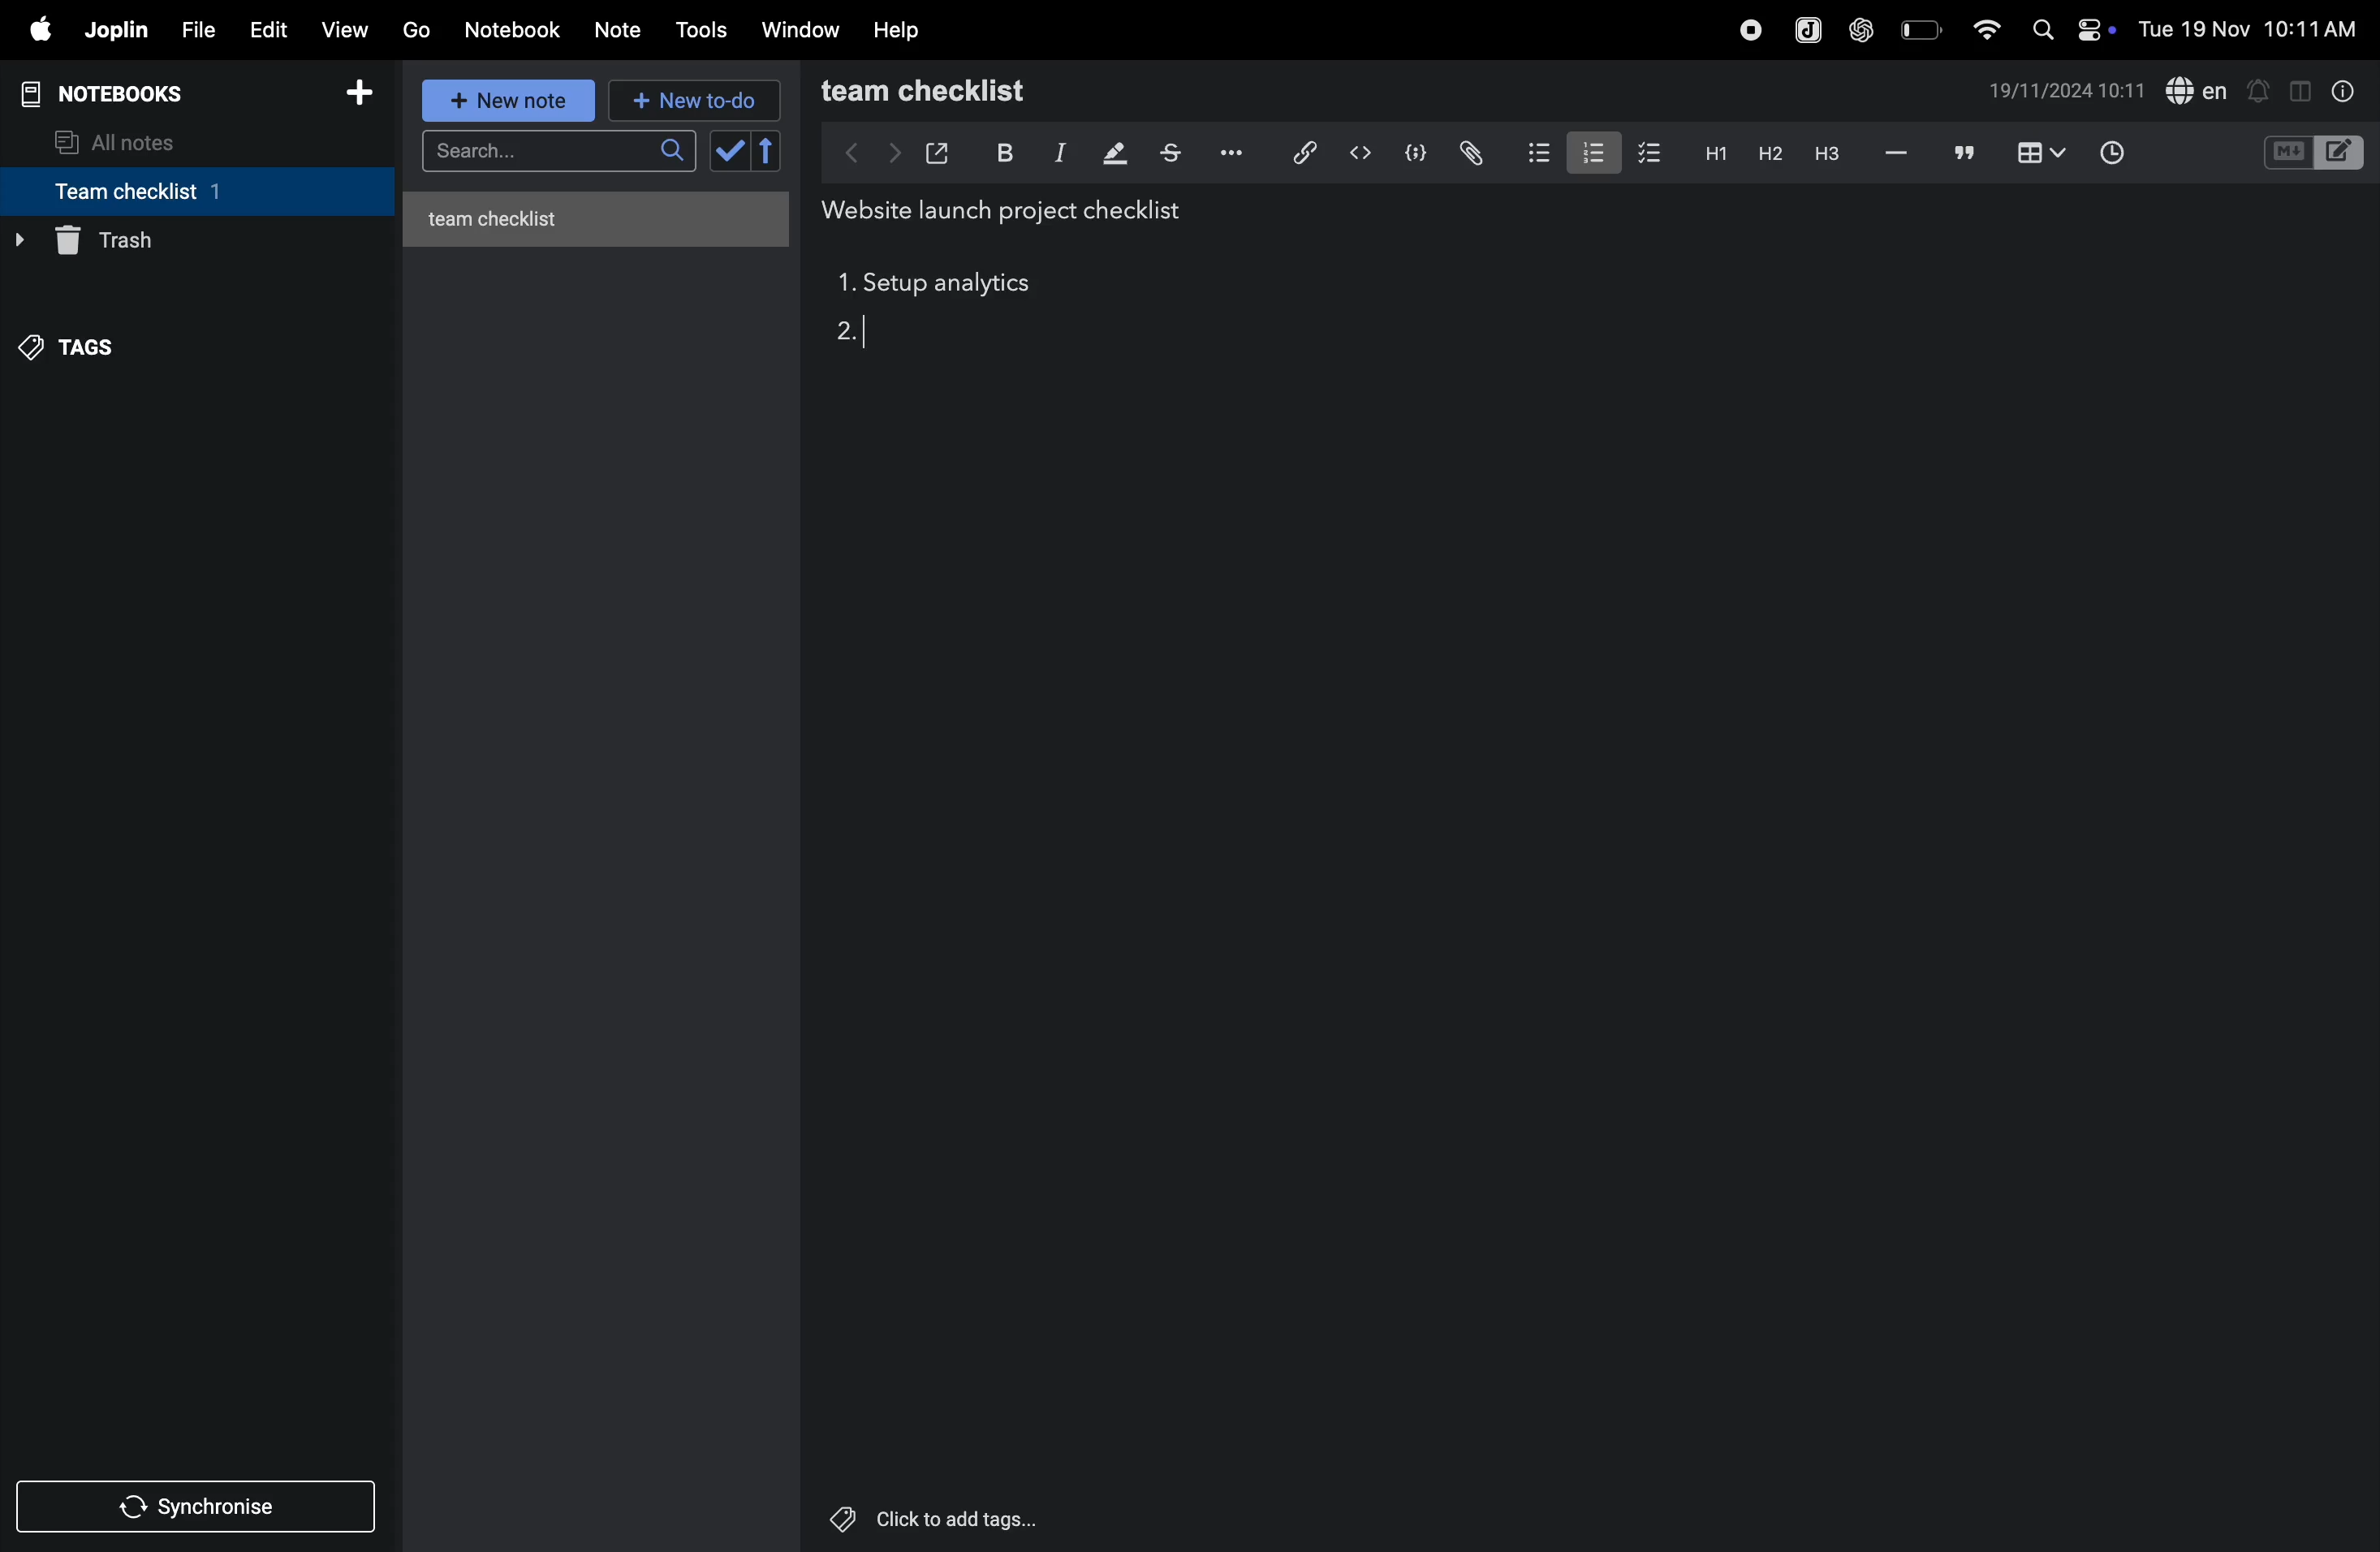  What do you see at coordinates (39, 31) in the screenshot?
I see `apple menu` at bounding box center [39, 31].